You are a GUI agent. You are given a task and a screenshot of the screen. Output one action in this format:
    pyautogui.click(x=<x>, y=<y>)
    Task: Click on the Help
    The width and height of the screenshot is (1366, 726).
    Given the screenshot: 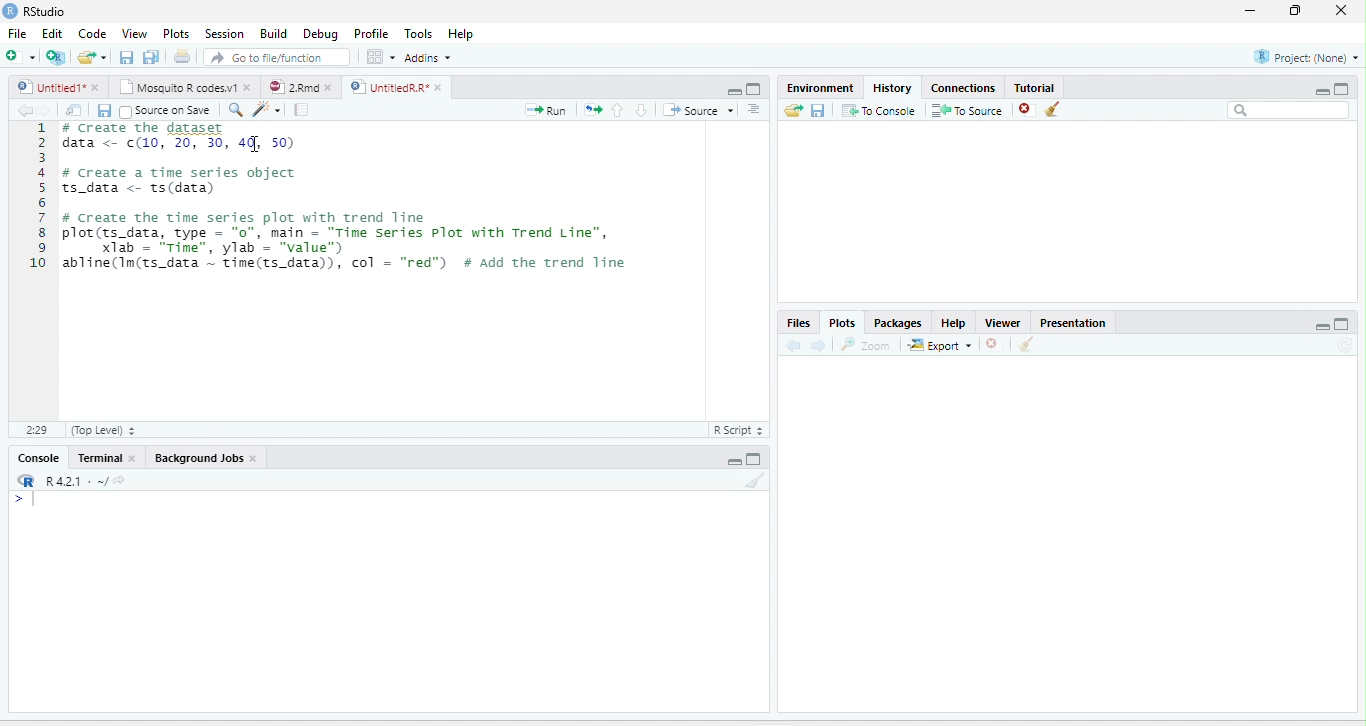 What is the action you would take?
    pyautogui.click(x=954, y=323)
    